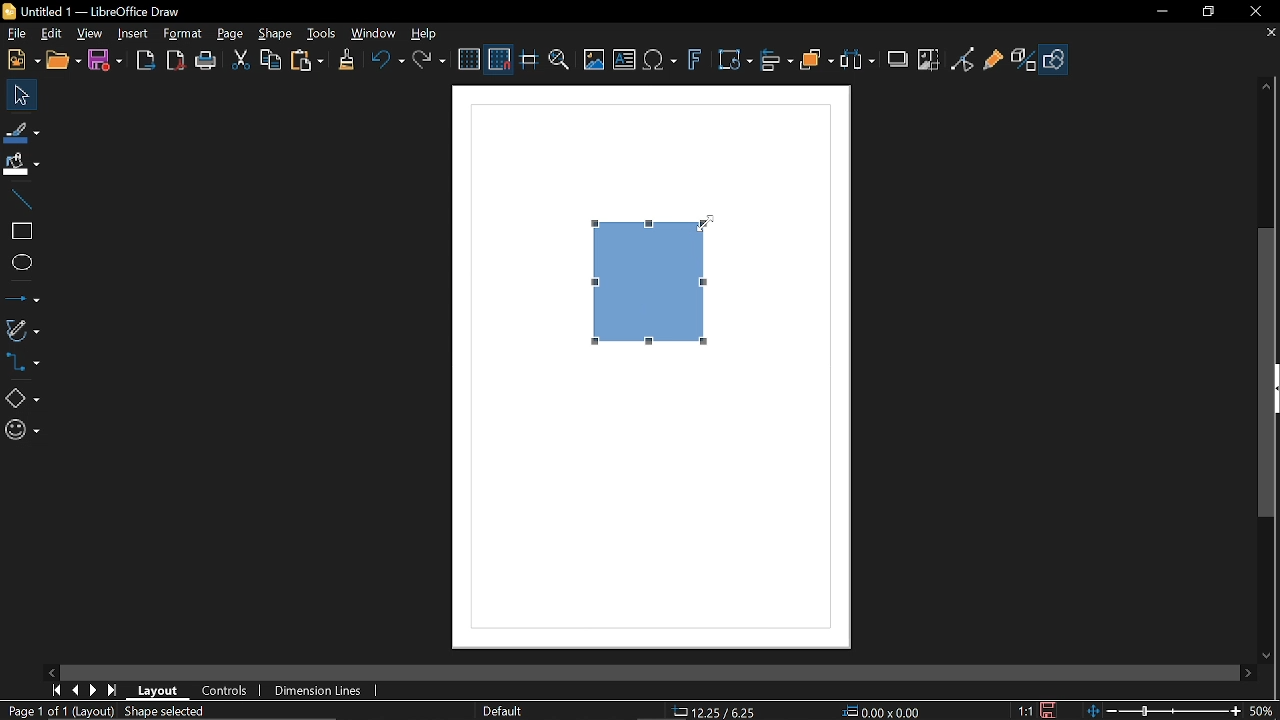 The height and width of the screenshot is (720, 1280). Describe the element at coordinates (20, 432) in the screenshot. I see `Symbol shapes` at that location.